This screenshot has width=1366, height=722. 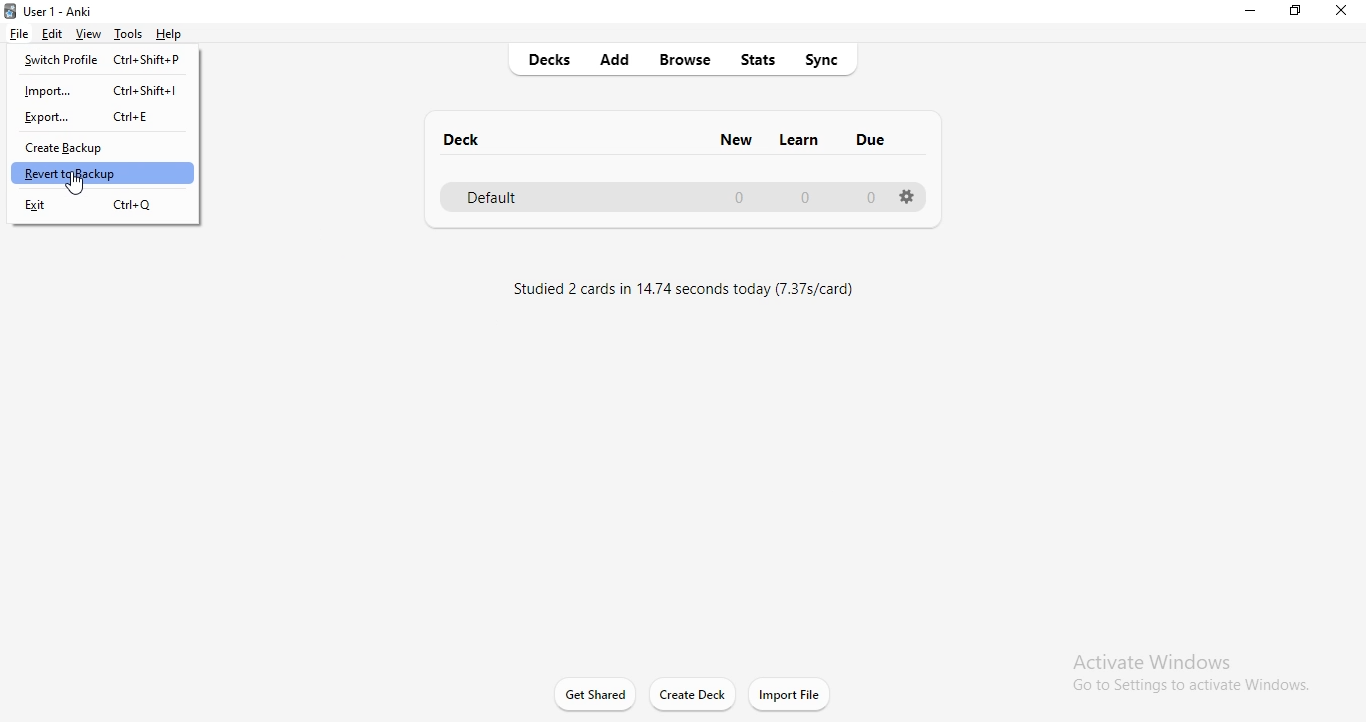 What do you see at coordinates (59, 8) in the screenshot?
I see `Anki logo and title` at bounding box center [59, 8].